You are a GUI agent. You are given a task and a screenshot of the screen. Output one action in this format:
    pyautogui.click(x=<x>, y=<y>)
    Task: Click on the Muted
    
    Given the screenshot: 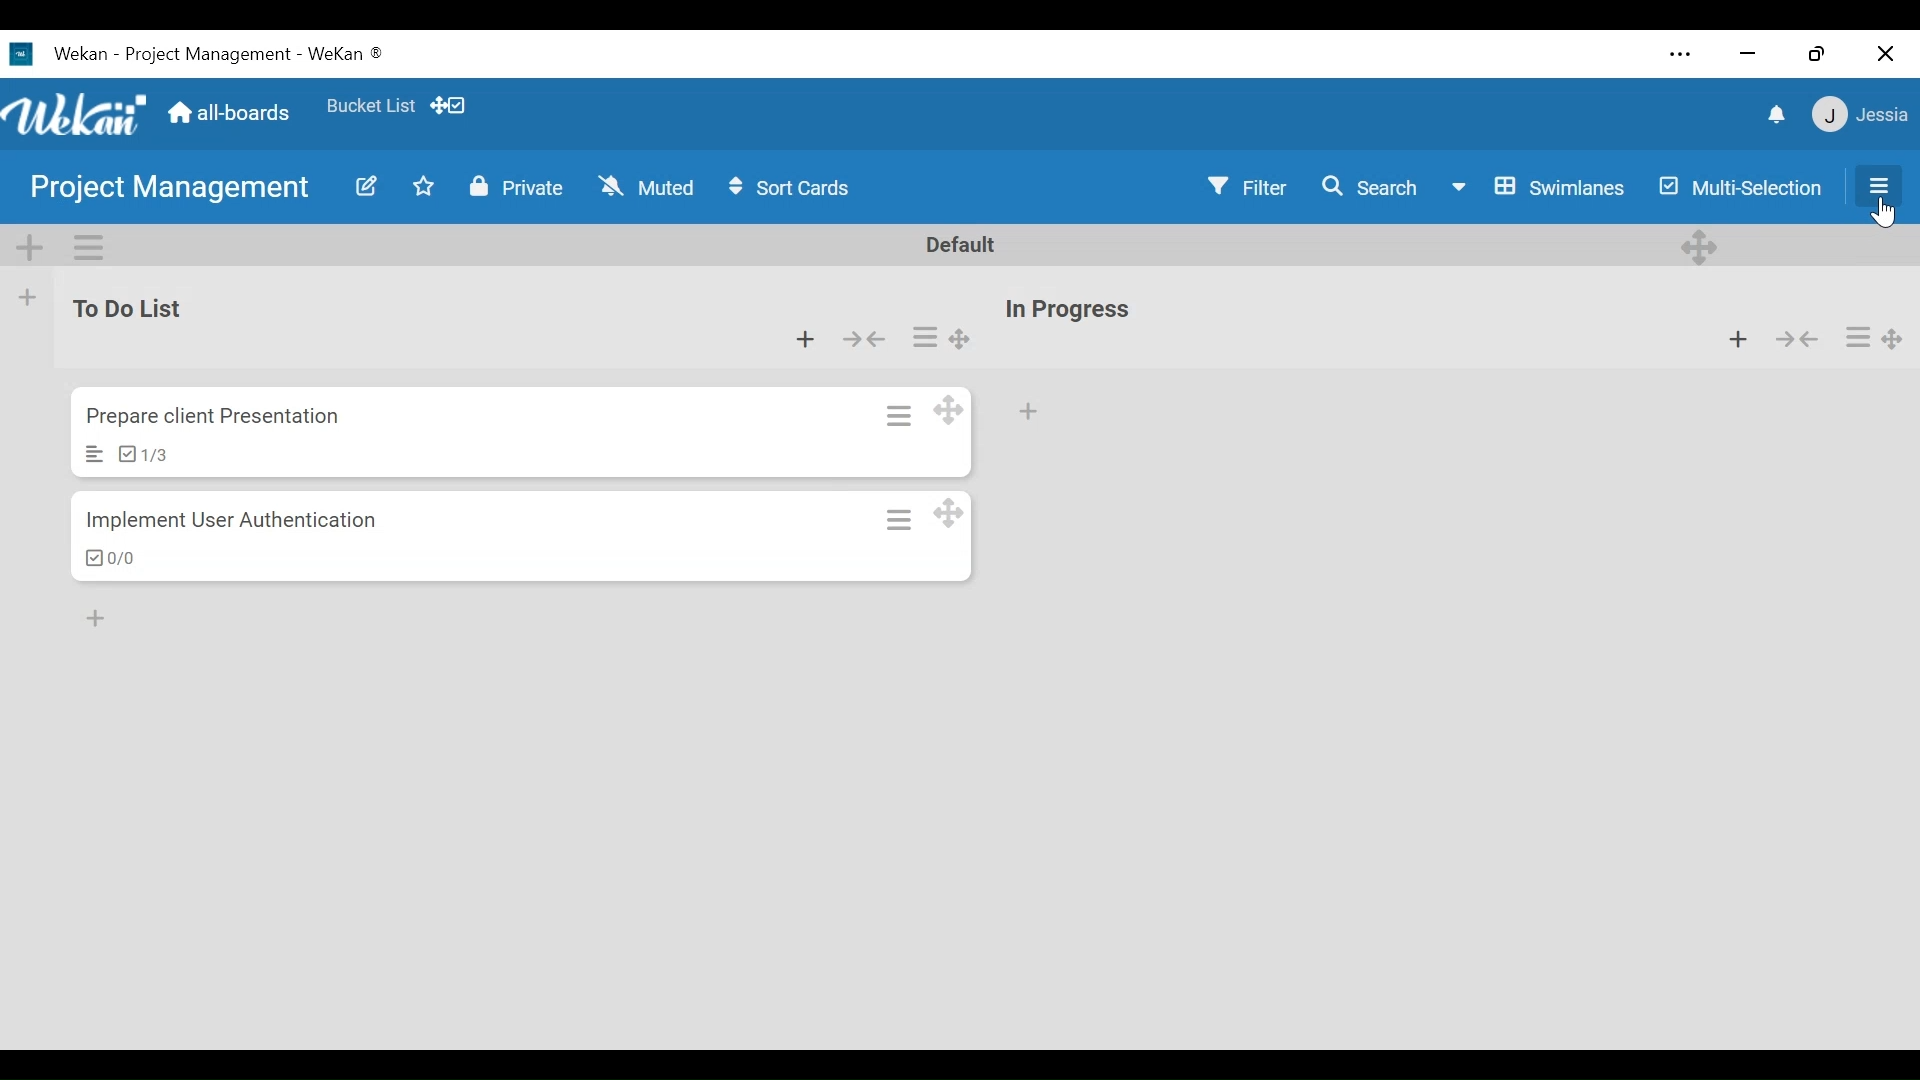 What is the action you would take?
    pyautogui.click(x=646, y=187)
    